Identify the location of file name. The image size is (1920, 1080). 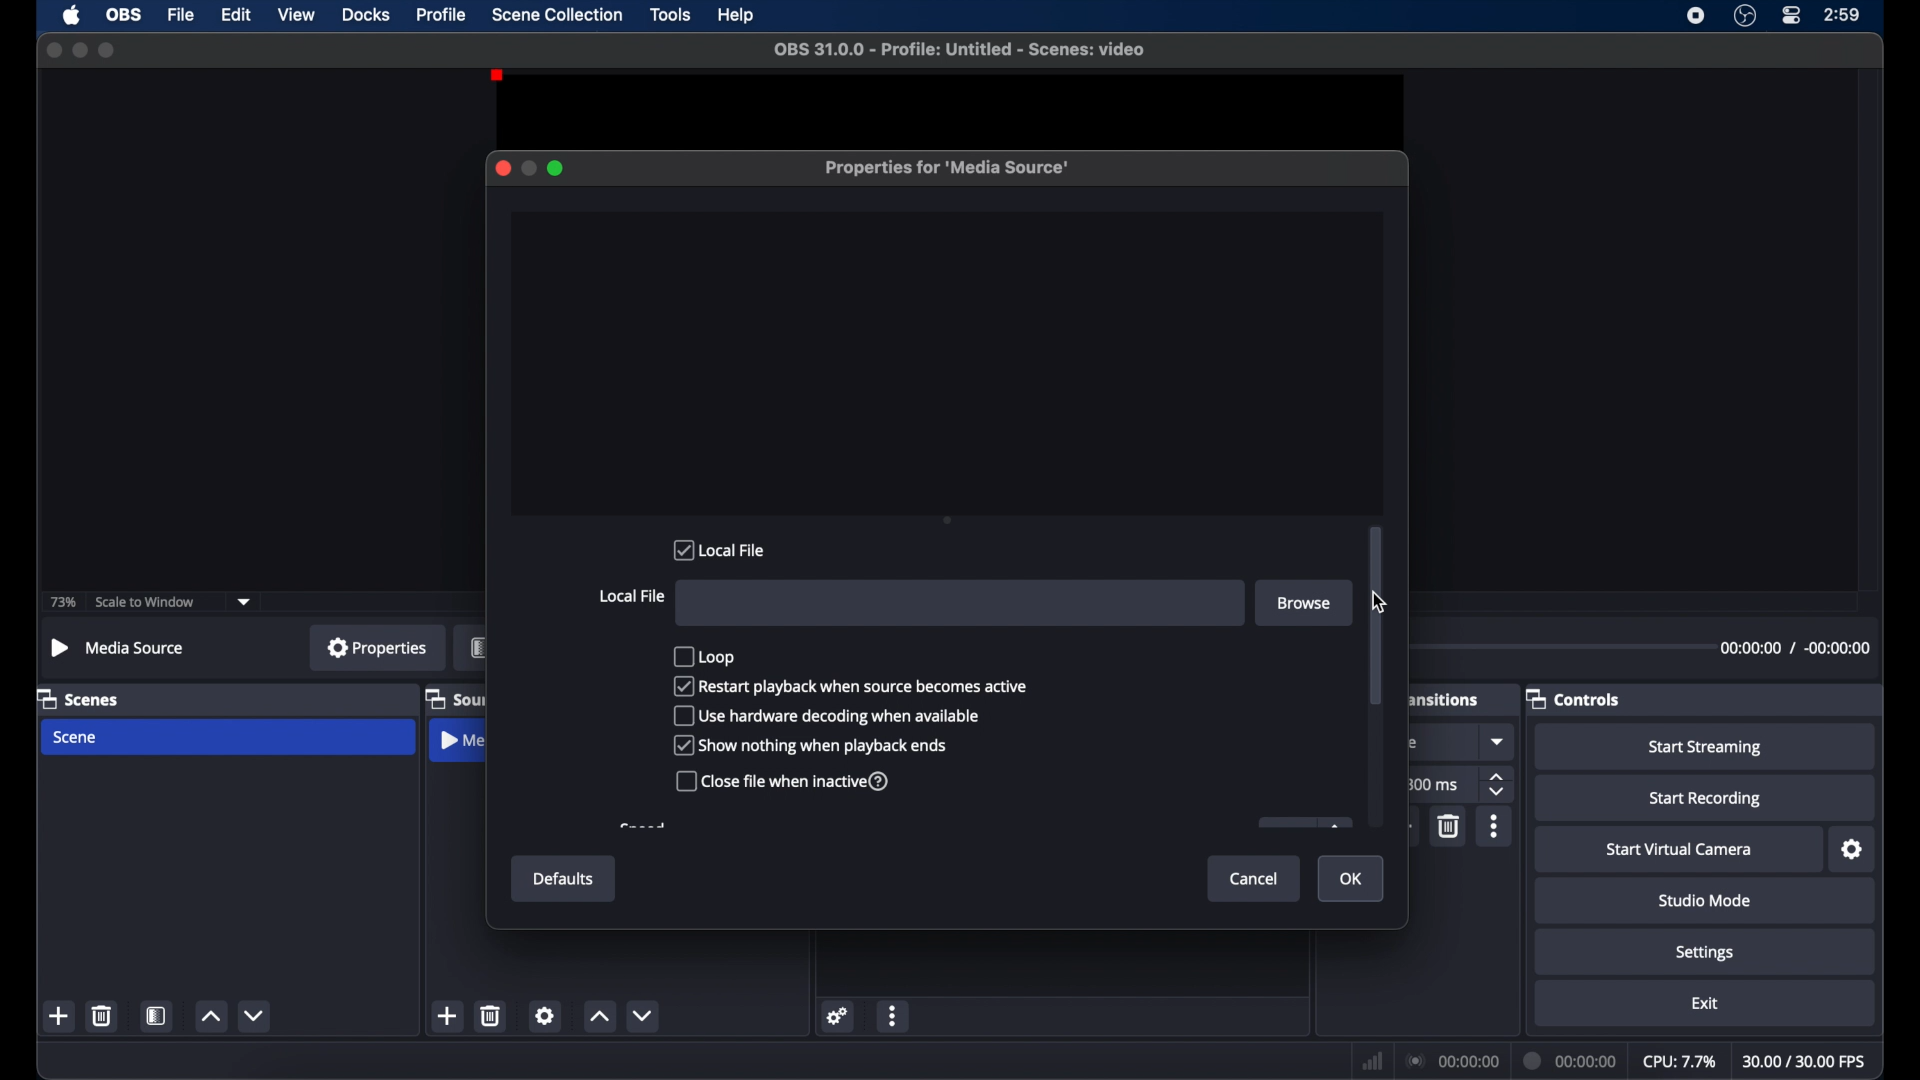
(961, 50).